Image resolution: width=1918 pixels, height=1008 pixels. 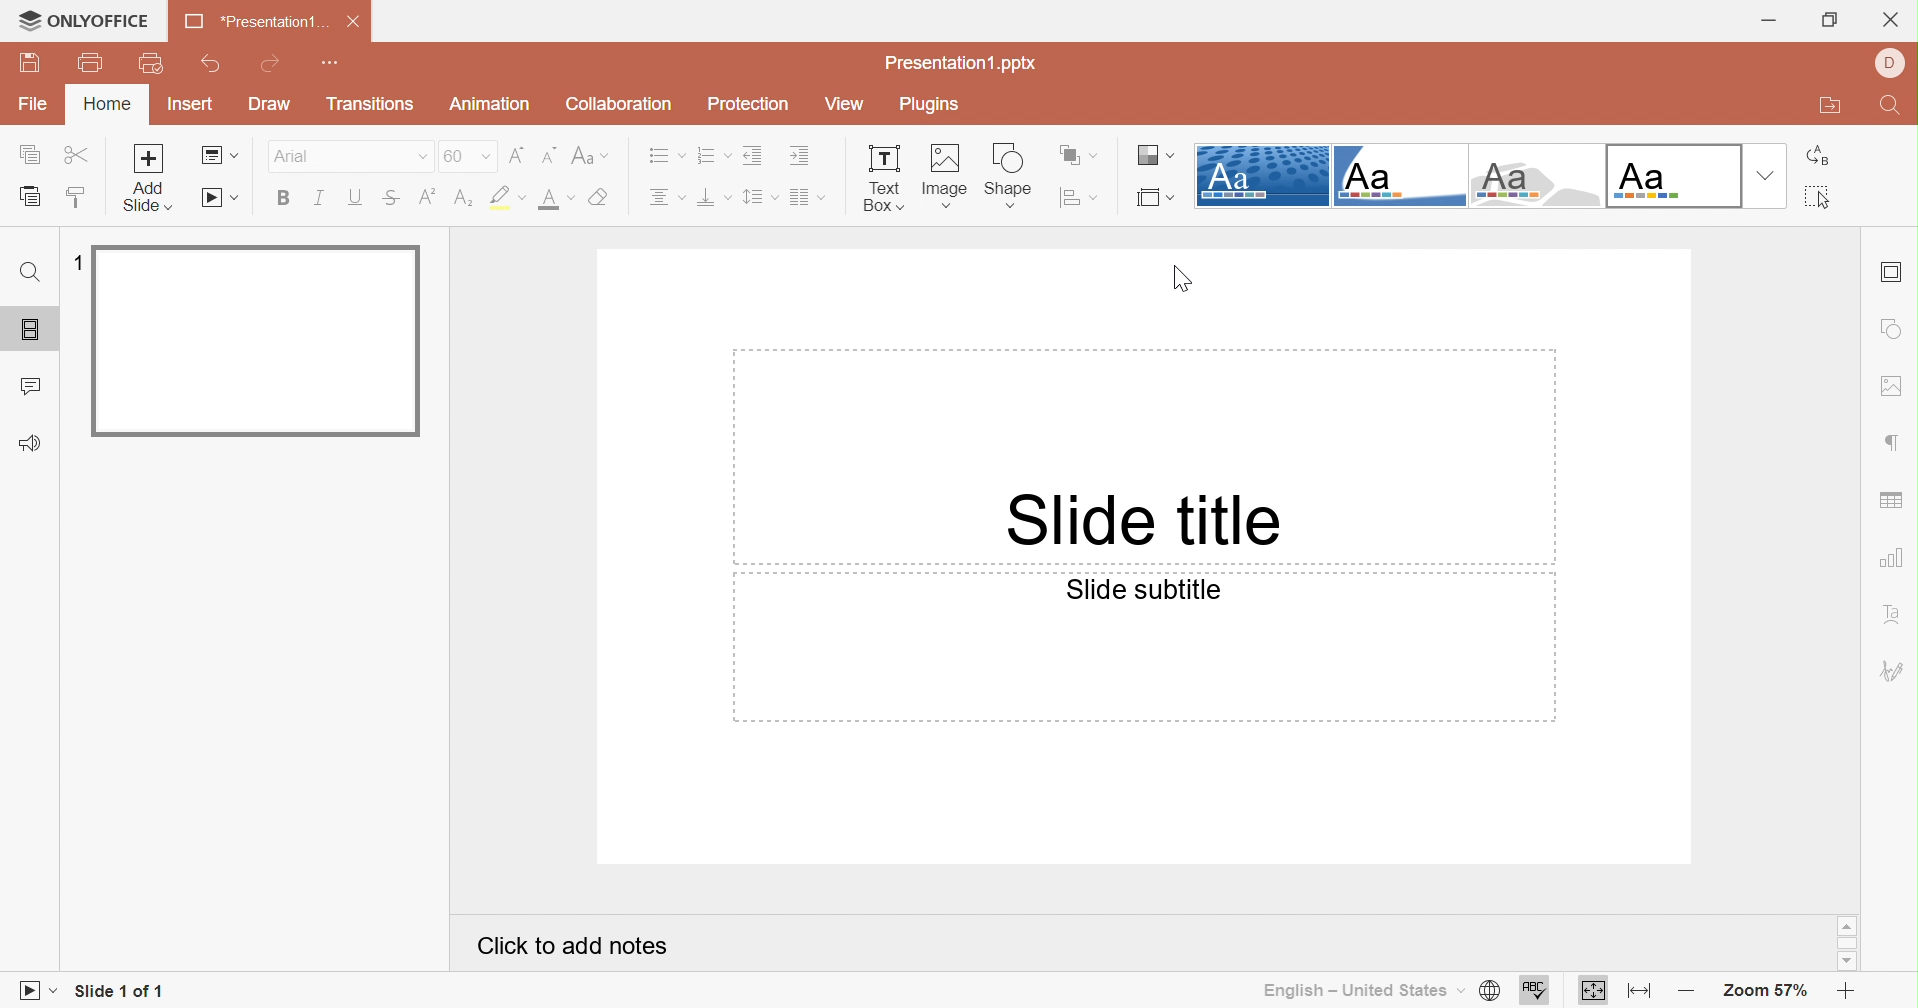 I want to click on Insert, so click(x=193, y=104).